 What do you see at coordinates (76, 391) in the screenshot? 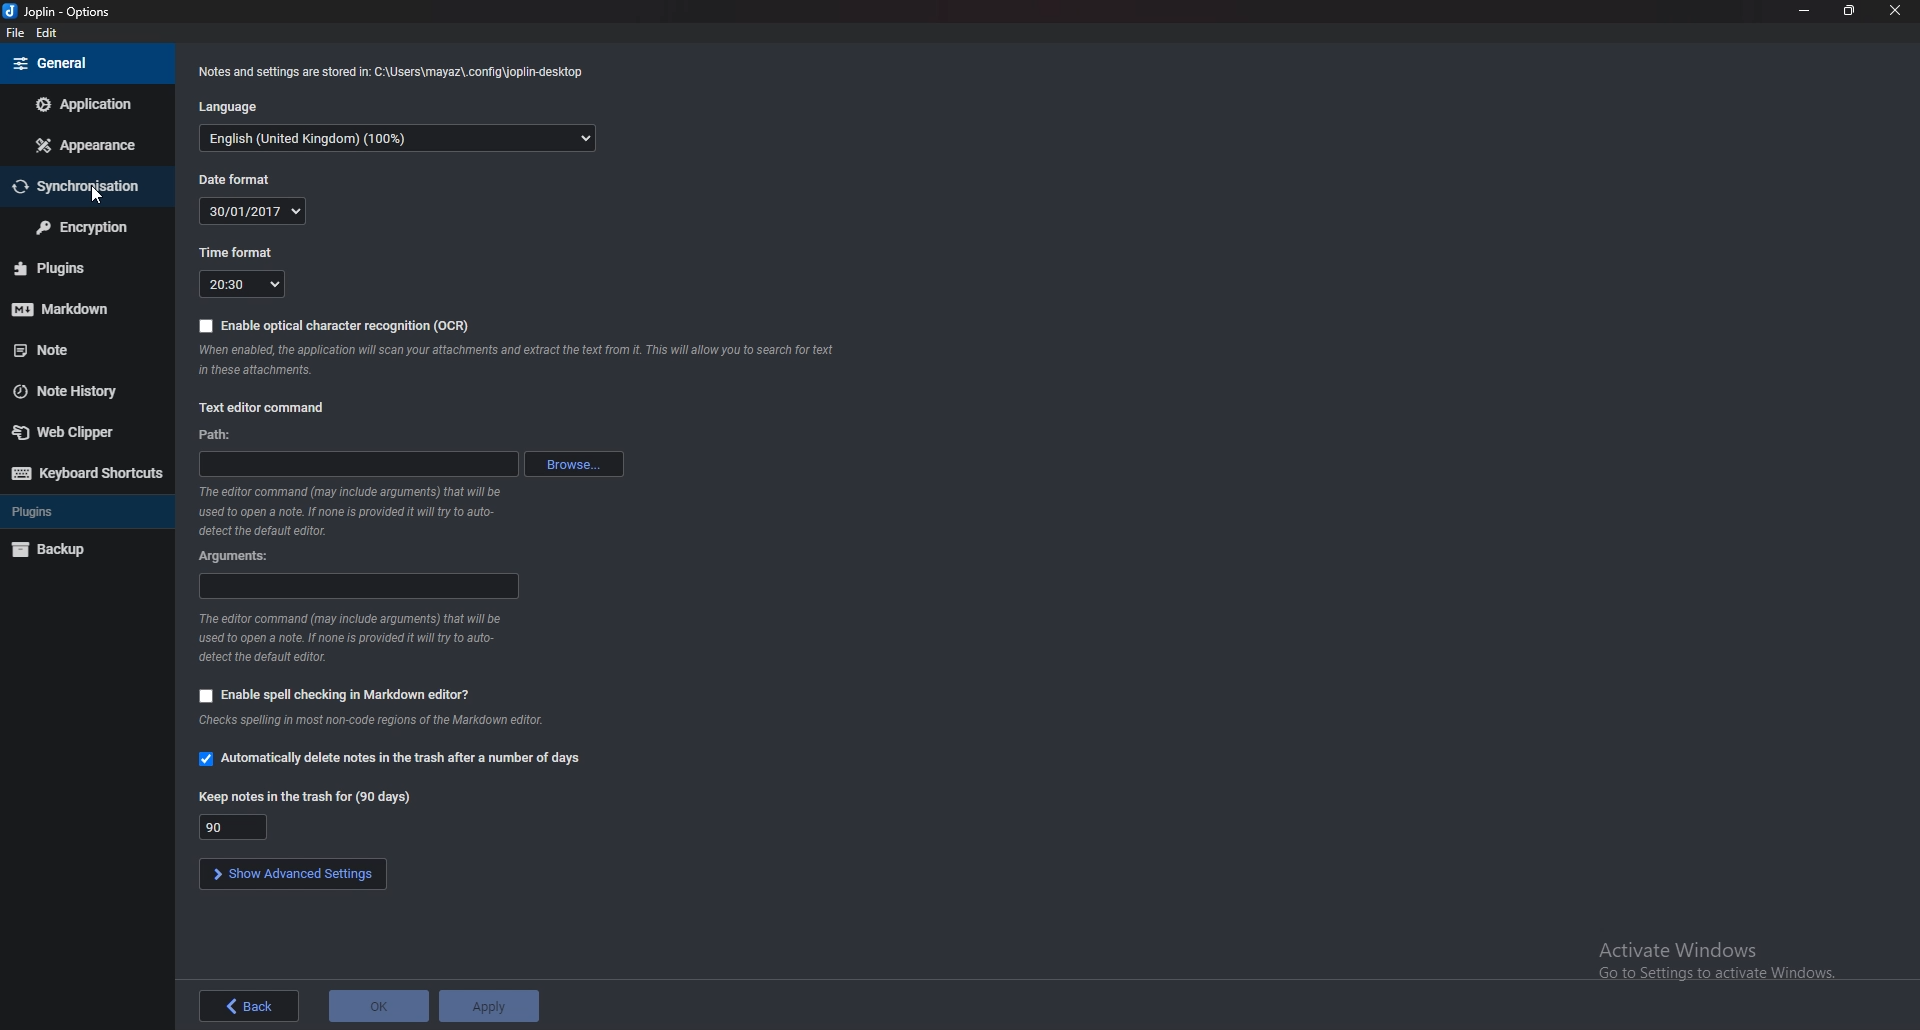
I see `note history` at bounding box center [76, 391].